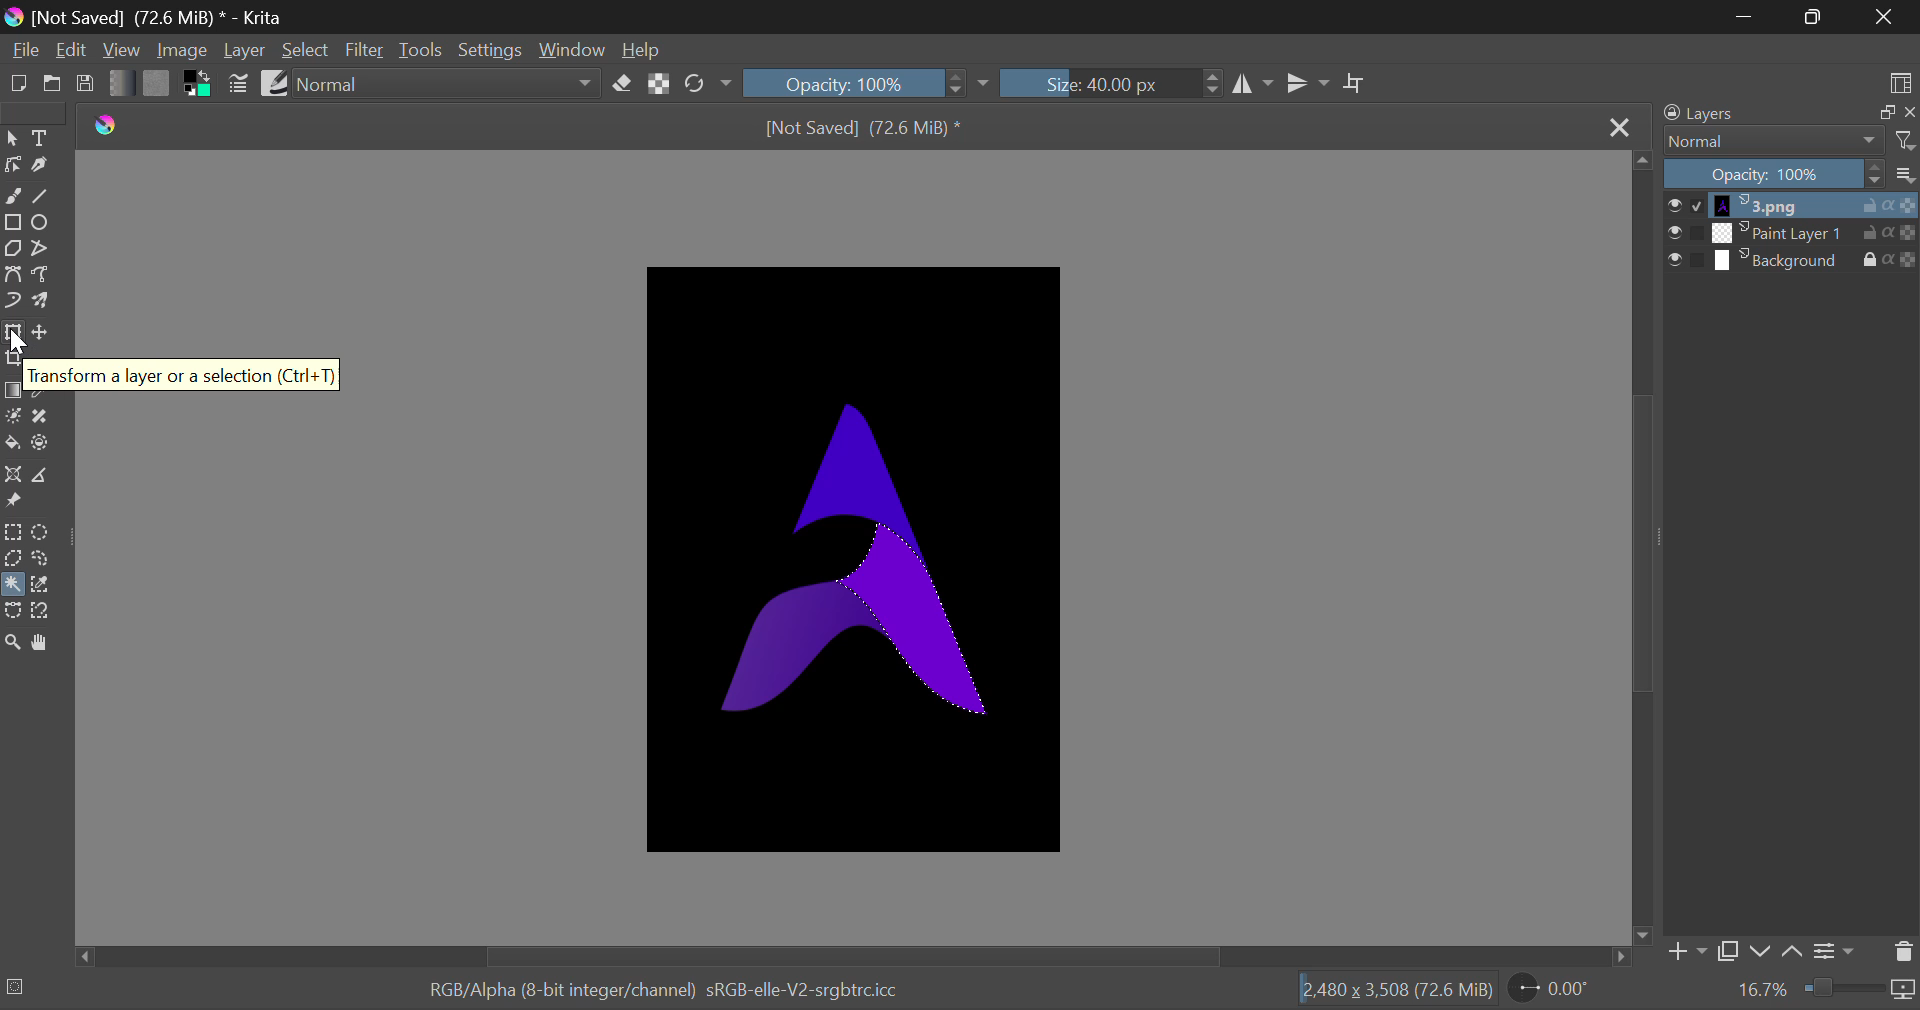 This screenshot has width=1920, height=1010. I want to click on Similar Color Selection, so click(41, 584).